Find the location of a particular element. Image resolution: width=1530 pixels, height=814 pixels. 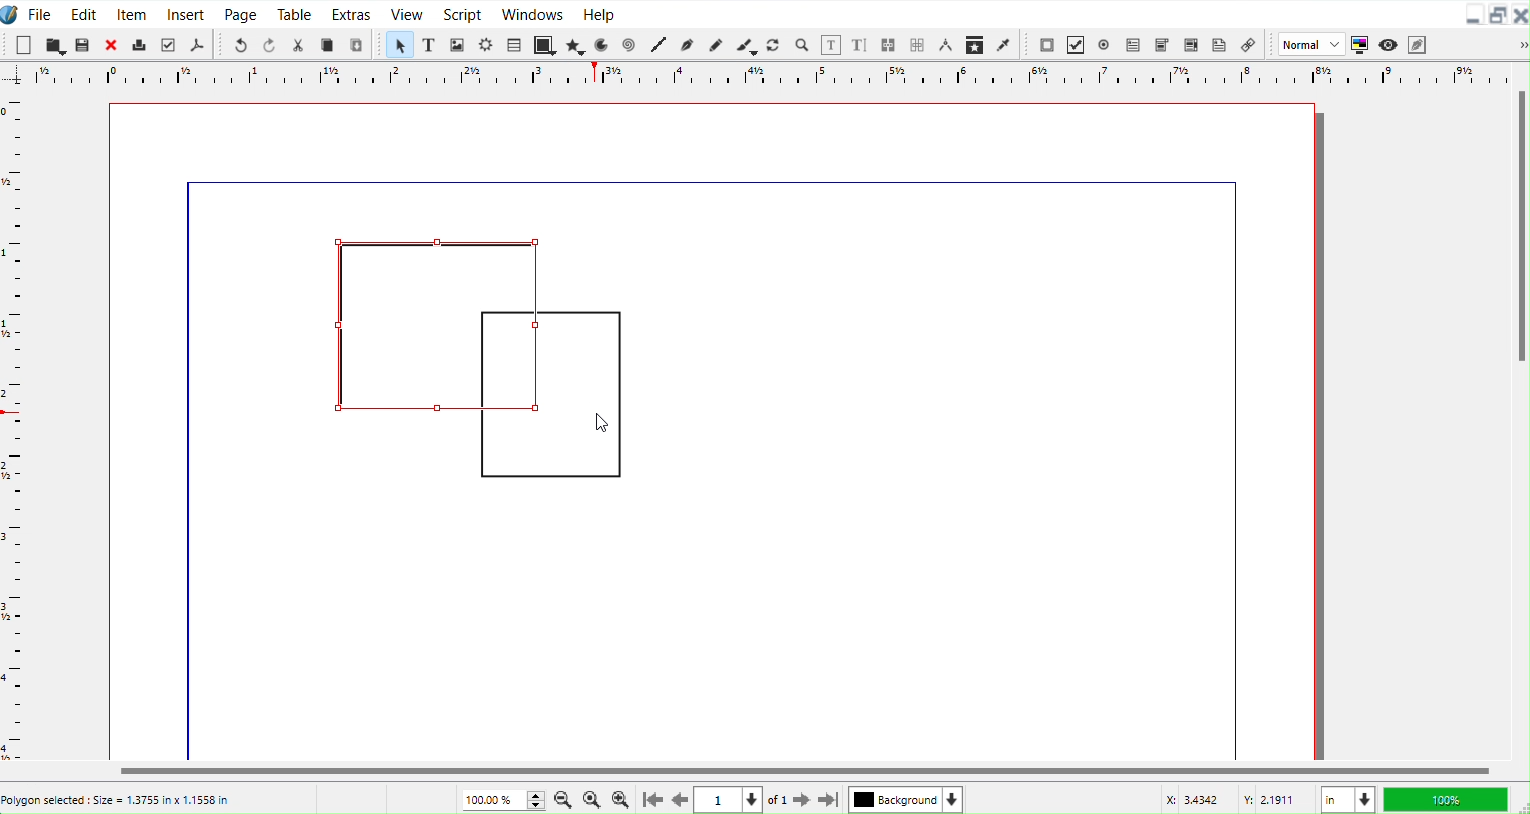

Toggle color is located at coordinates (1358, 45).